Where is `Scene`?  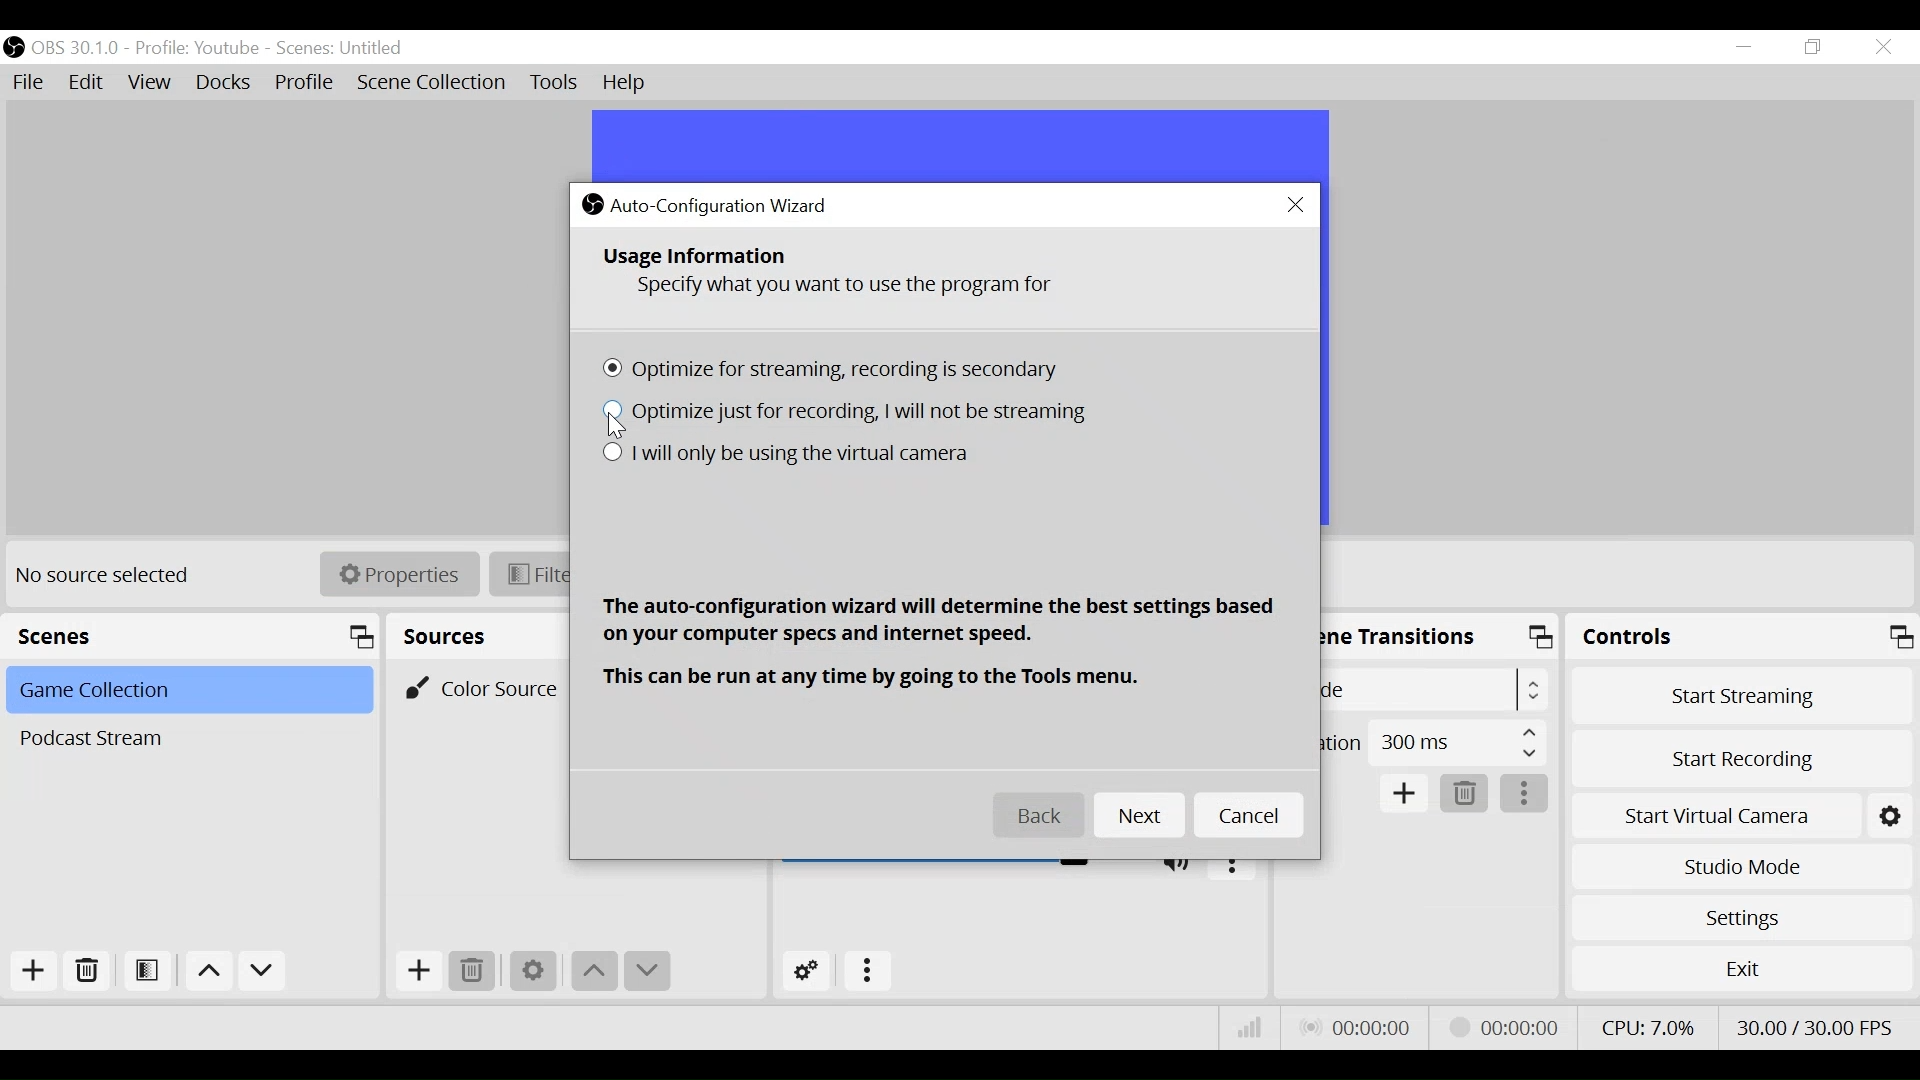
Scene is located at coordinates (185, 738).